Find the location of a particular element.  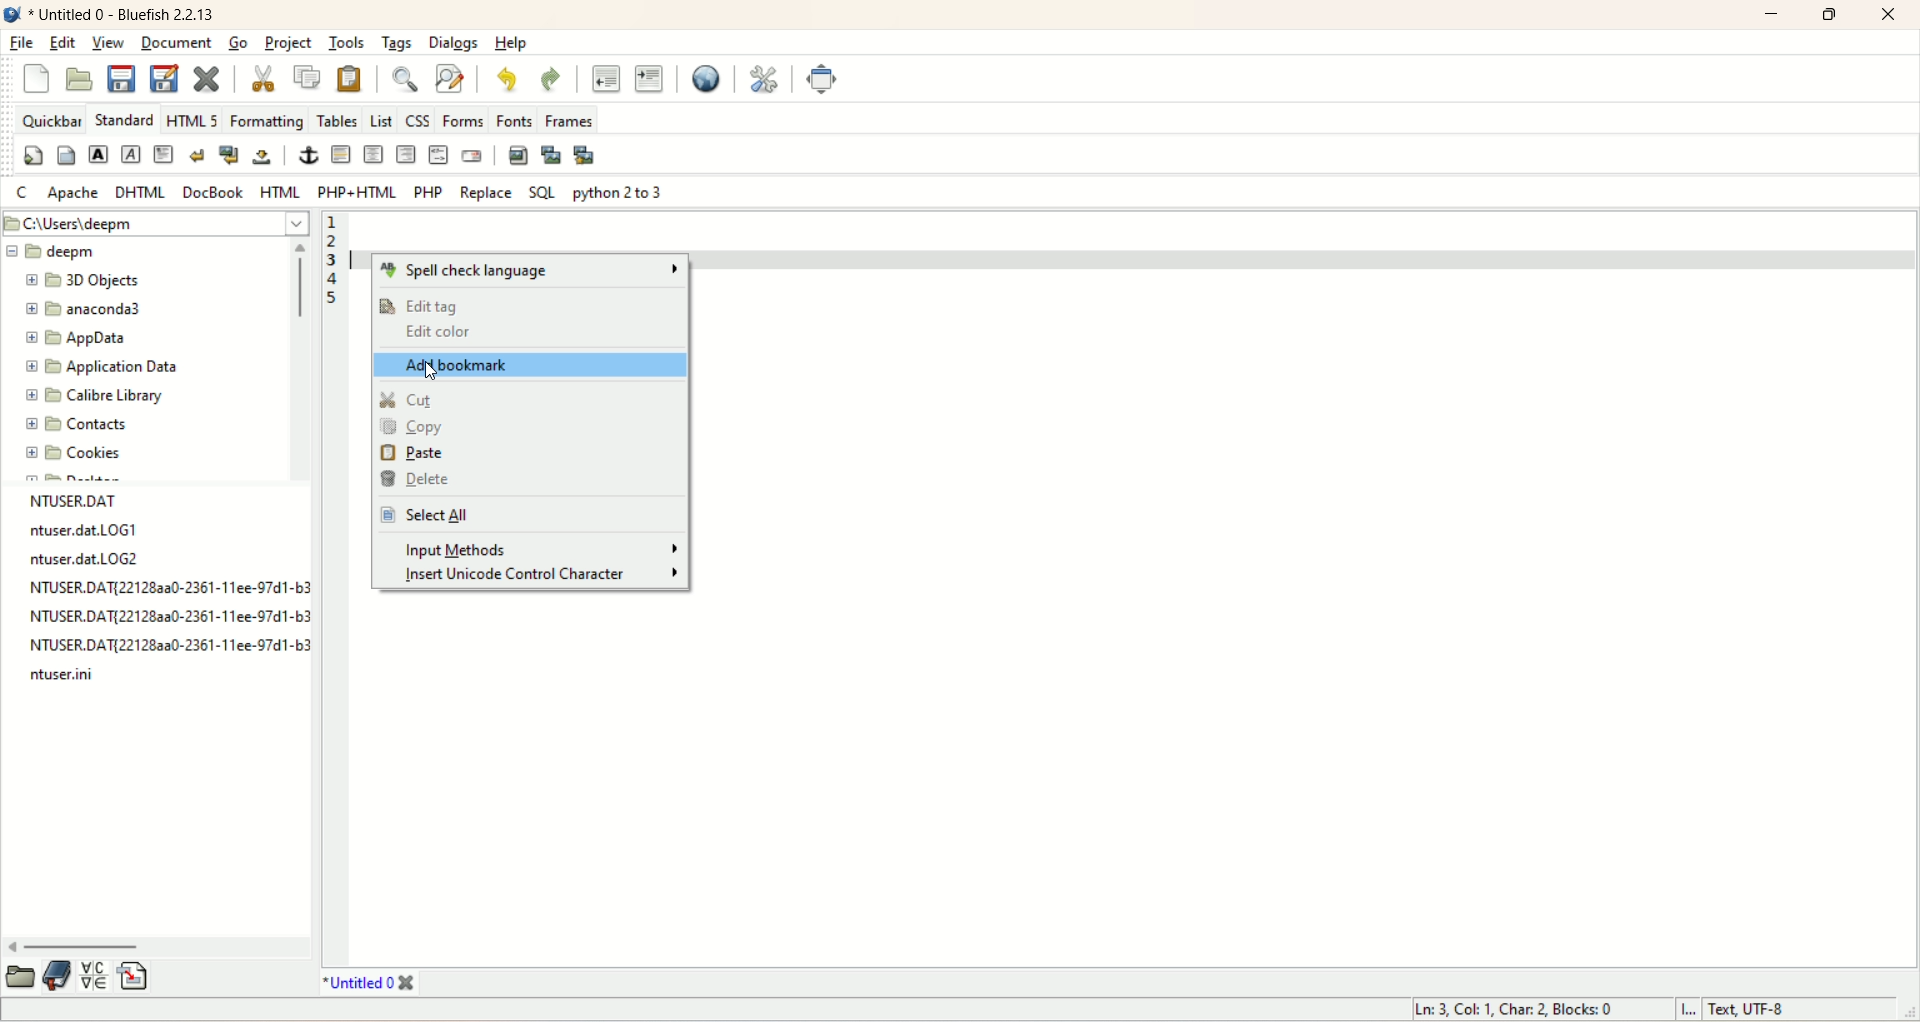

paragraph is located at coordinates (165, 154).